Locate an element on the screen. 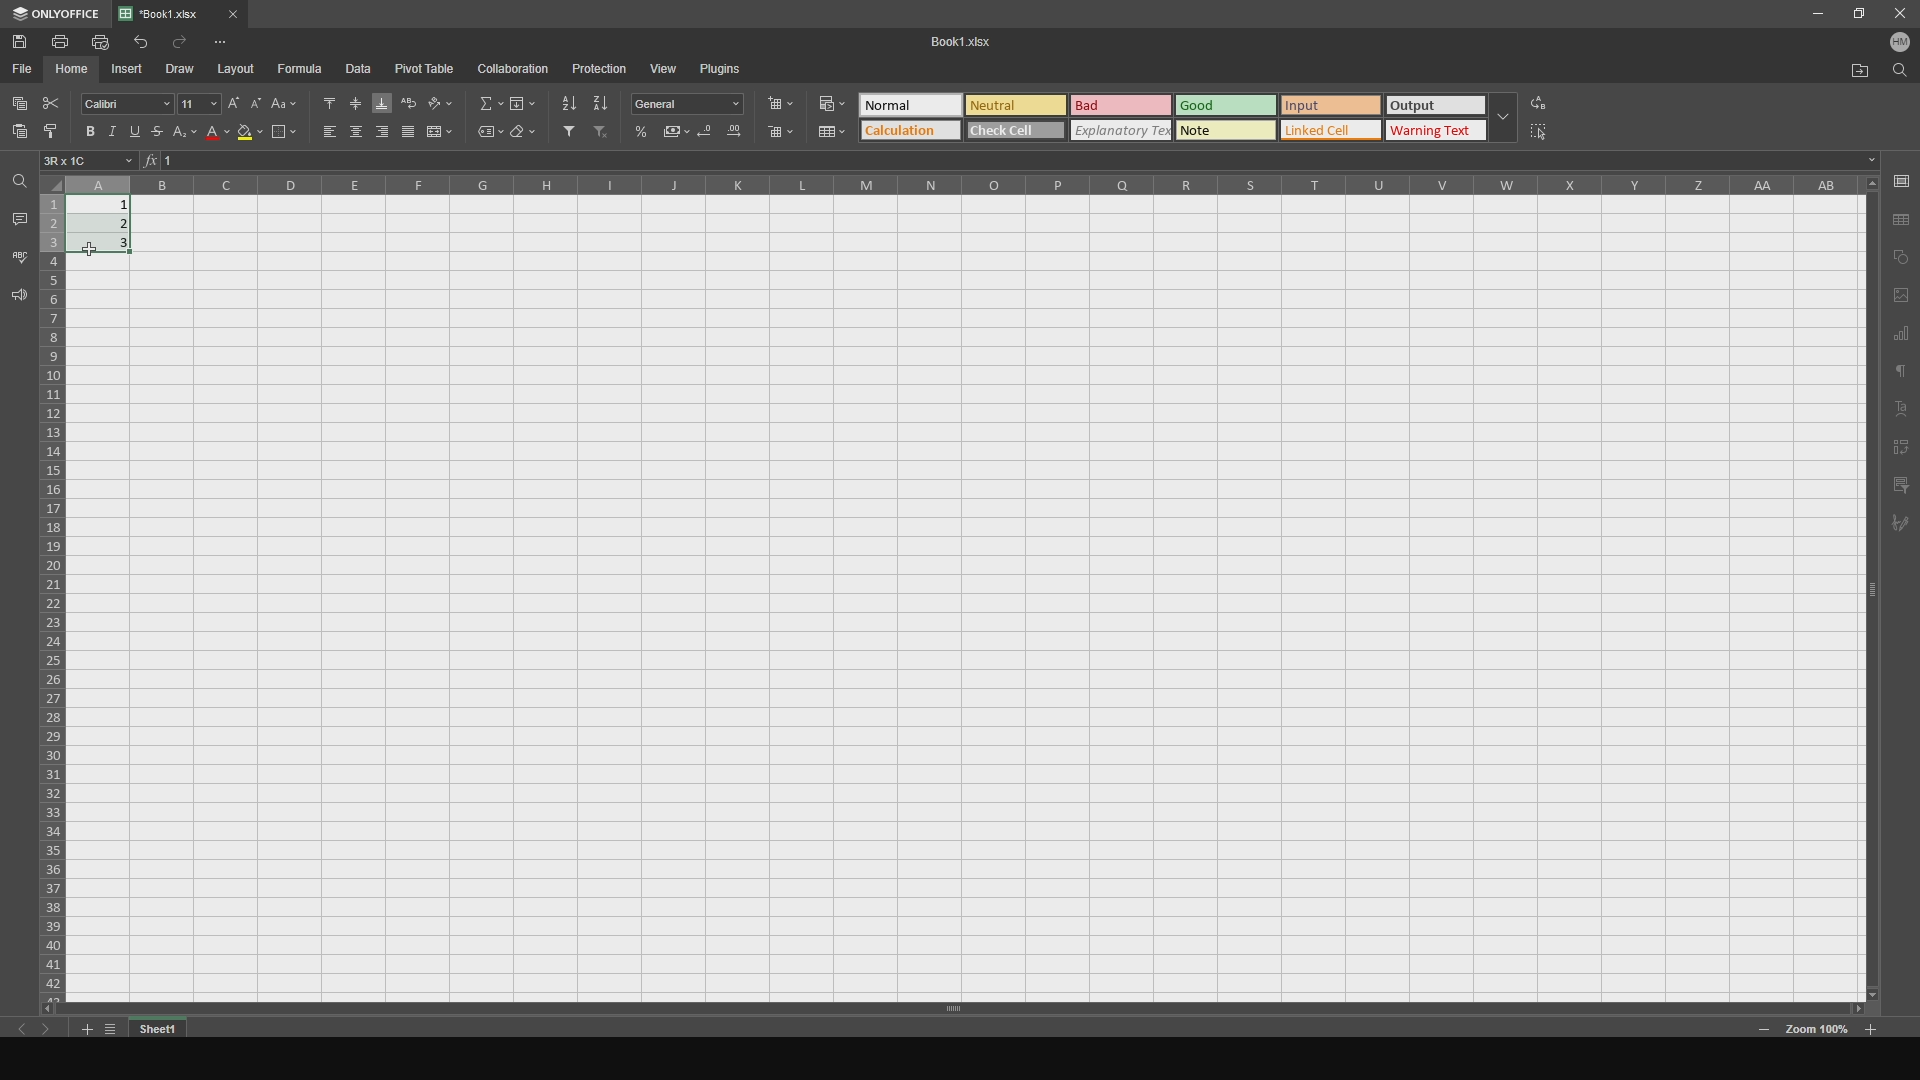  home is located at coordinates (74, 70).